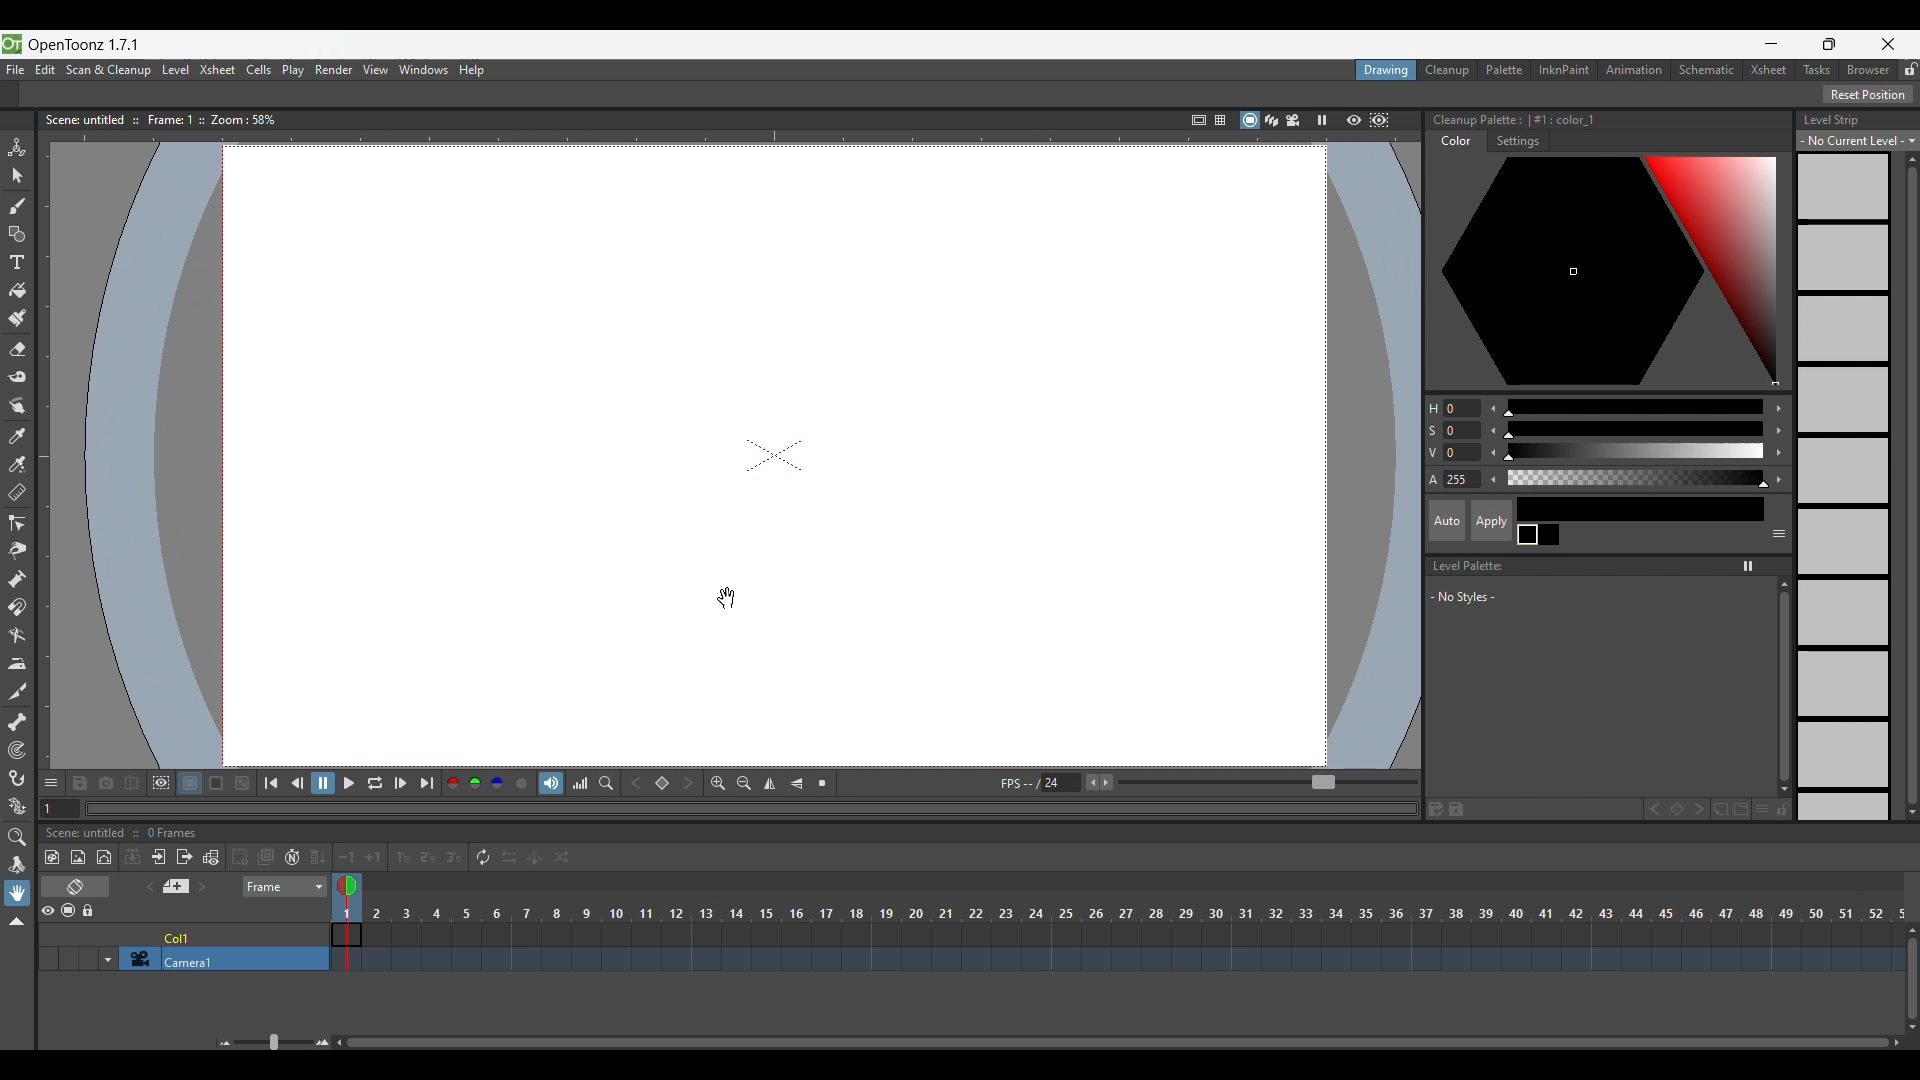 The image size is (1920, 1080). Describe the element at coordinates (689, 783) in the screenshot. I see `Next key` at that location.